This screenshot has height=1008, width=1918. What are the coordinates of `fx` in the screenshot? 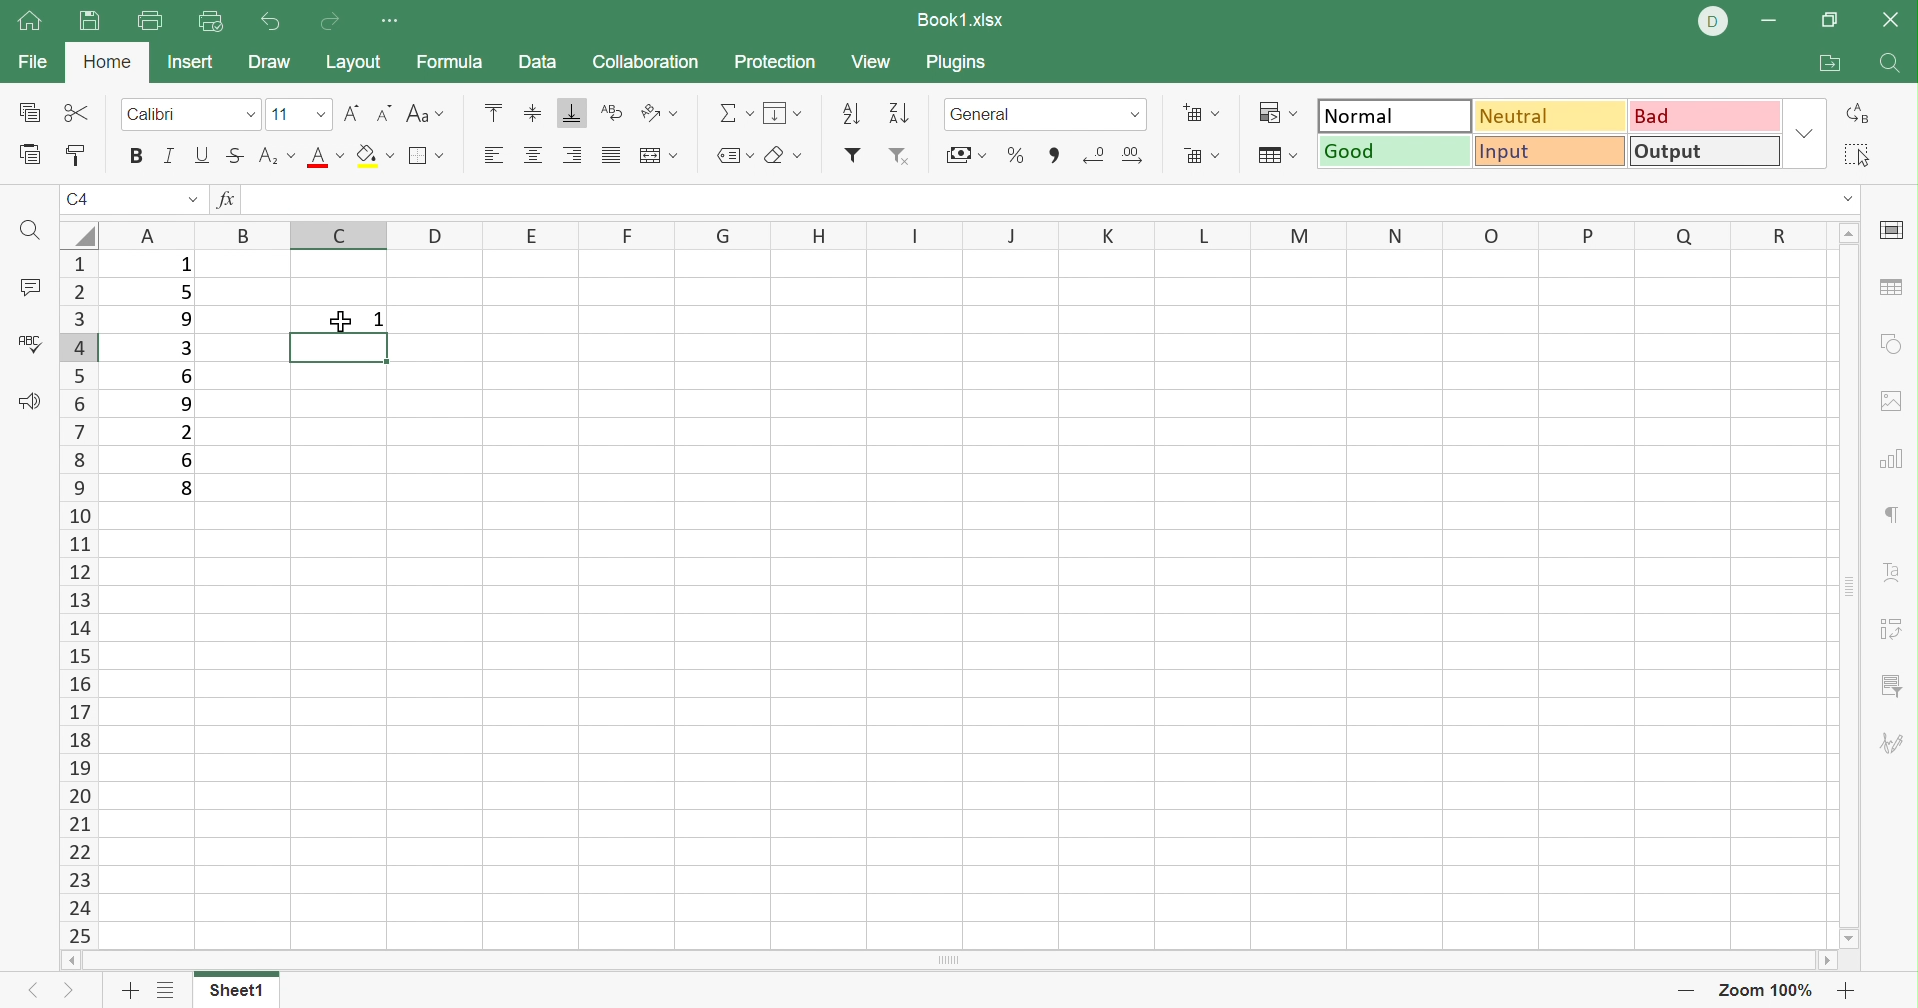 It's located at (225, 202).